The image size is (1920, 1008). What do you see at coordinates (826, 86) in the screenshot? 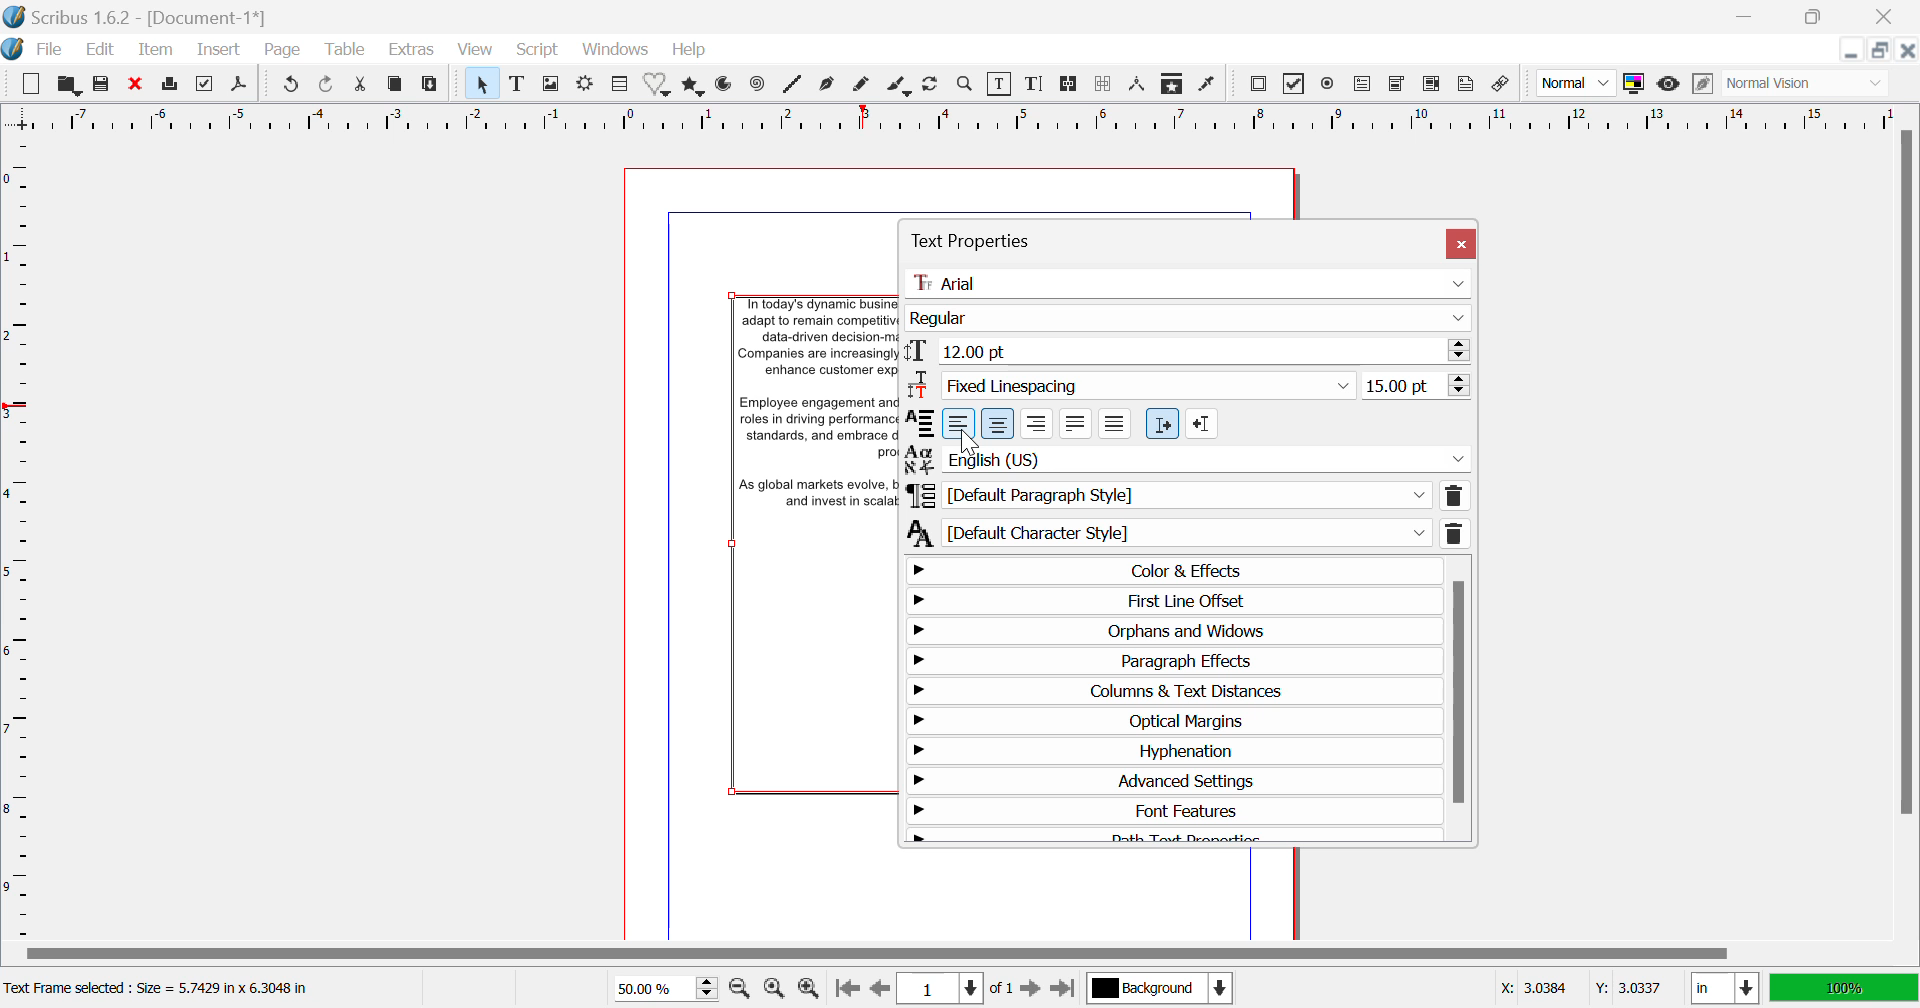
I see `Bezier Curve` at bounding box center [826, 86].